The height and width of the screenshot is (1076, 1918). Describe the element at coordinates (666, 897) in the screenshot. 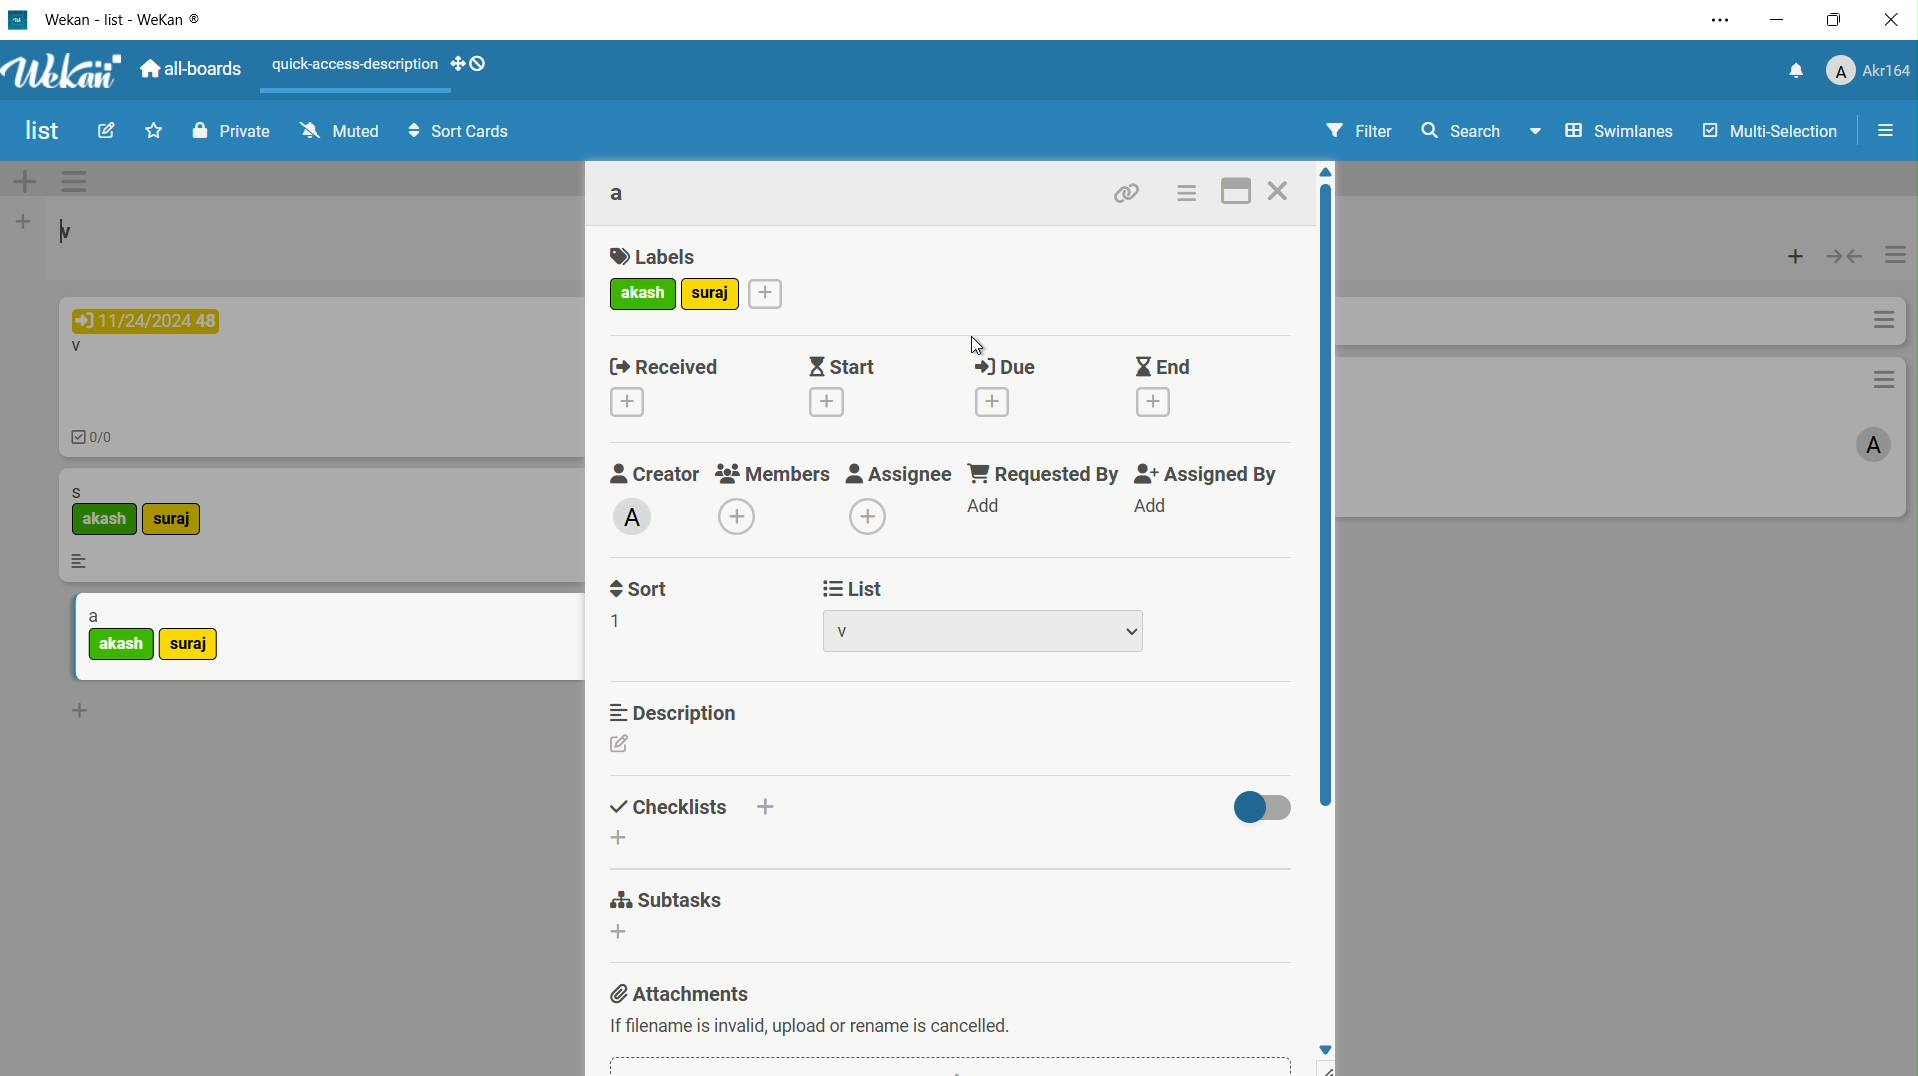

I see `subtasks` at that location.